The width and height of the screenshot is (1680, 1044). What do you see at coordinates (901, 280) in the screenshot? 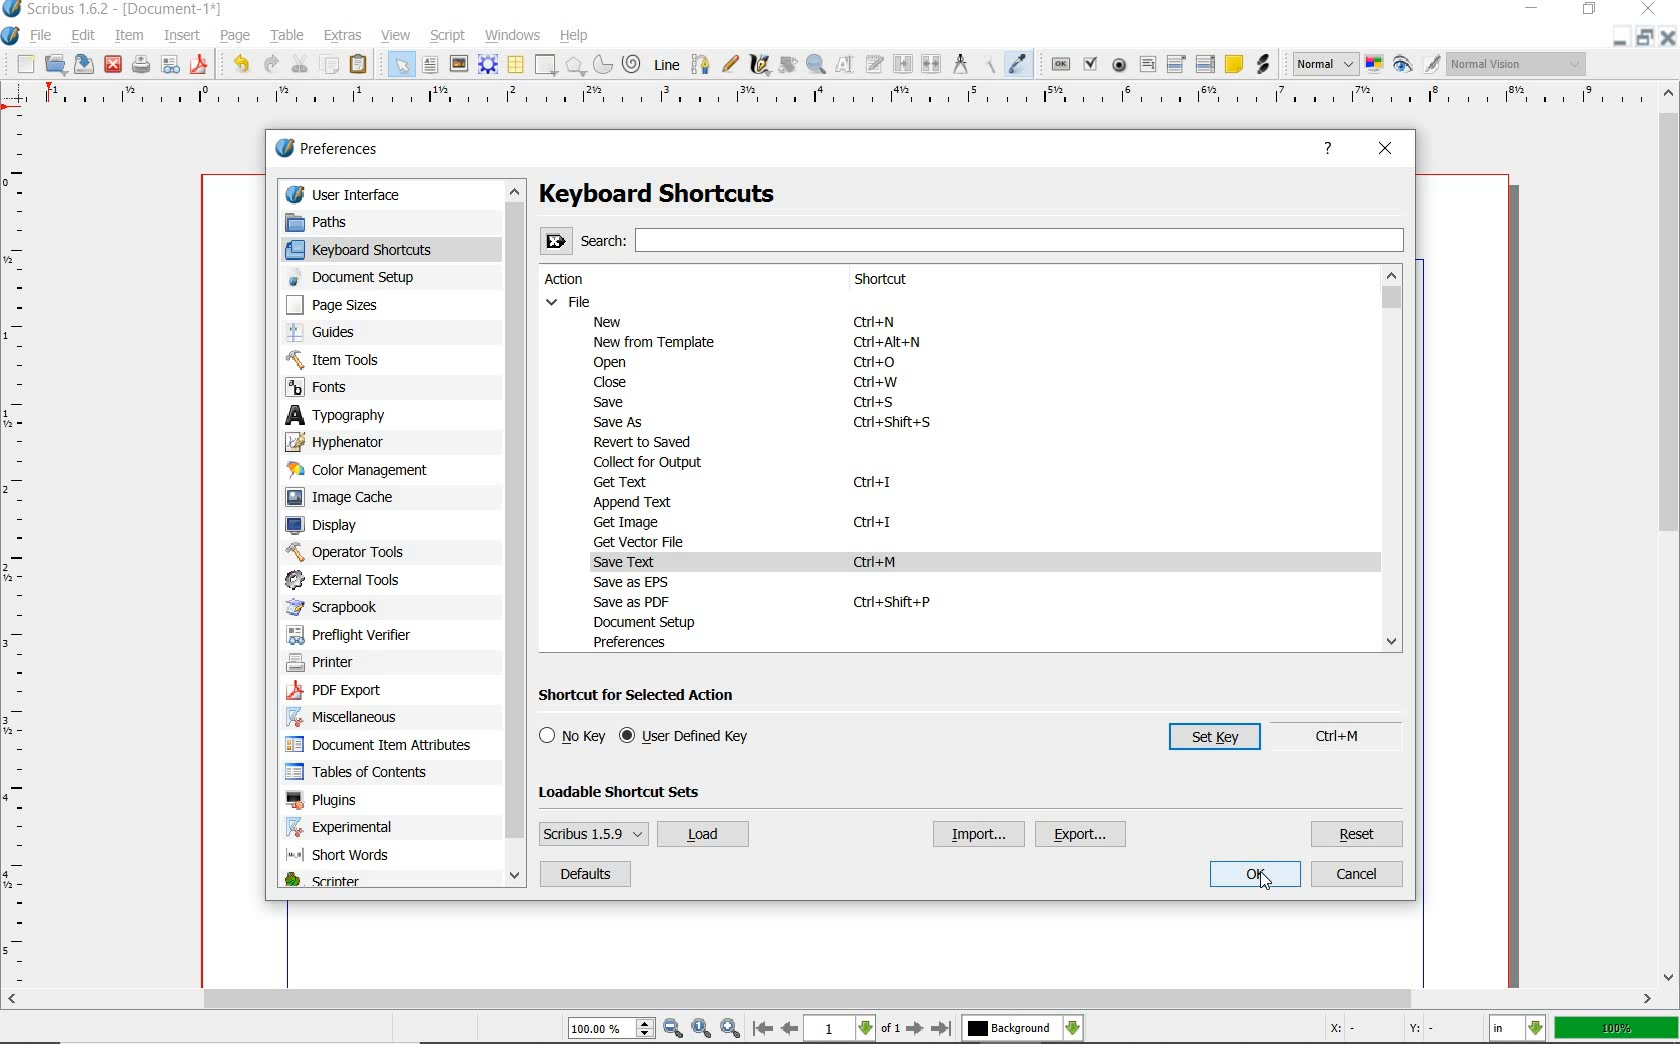
I see `shortcut` at bounding box center [901, 280].